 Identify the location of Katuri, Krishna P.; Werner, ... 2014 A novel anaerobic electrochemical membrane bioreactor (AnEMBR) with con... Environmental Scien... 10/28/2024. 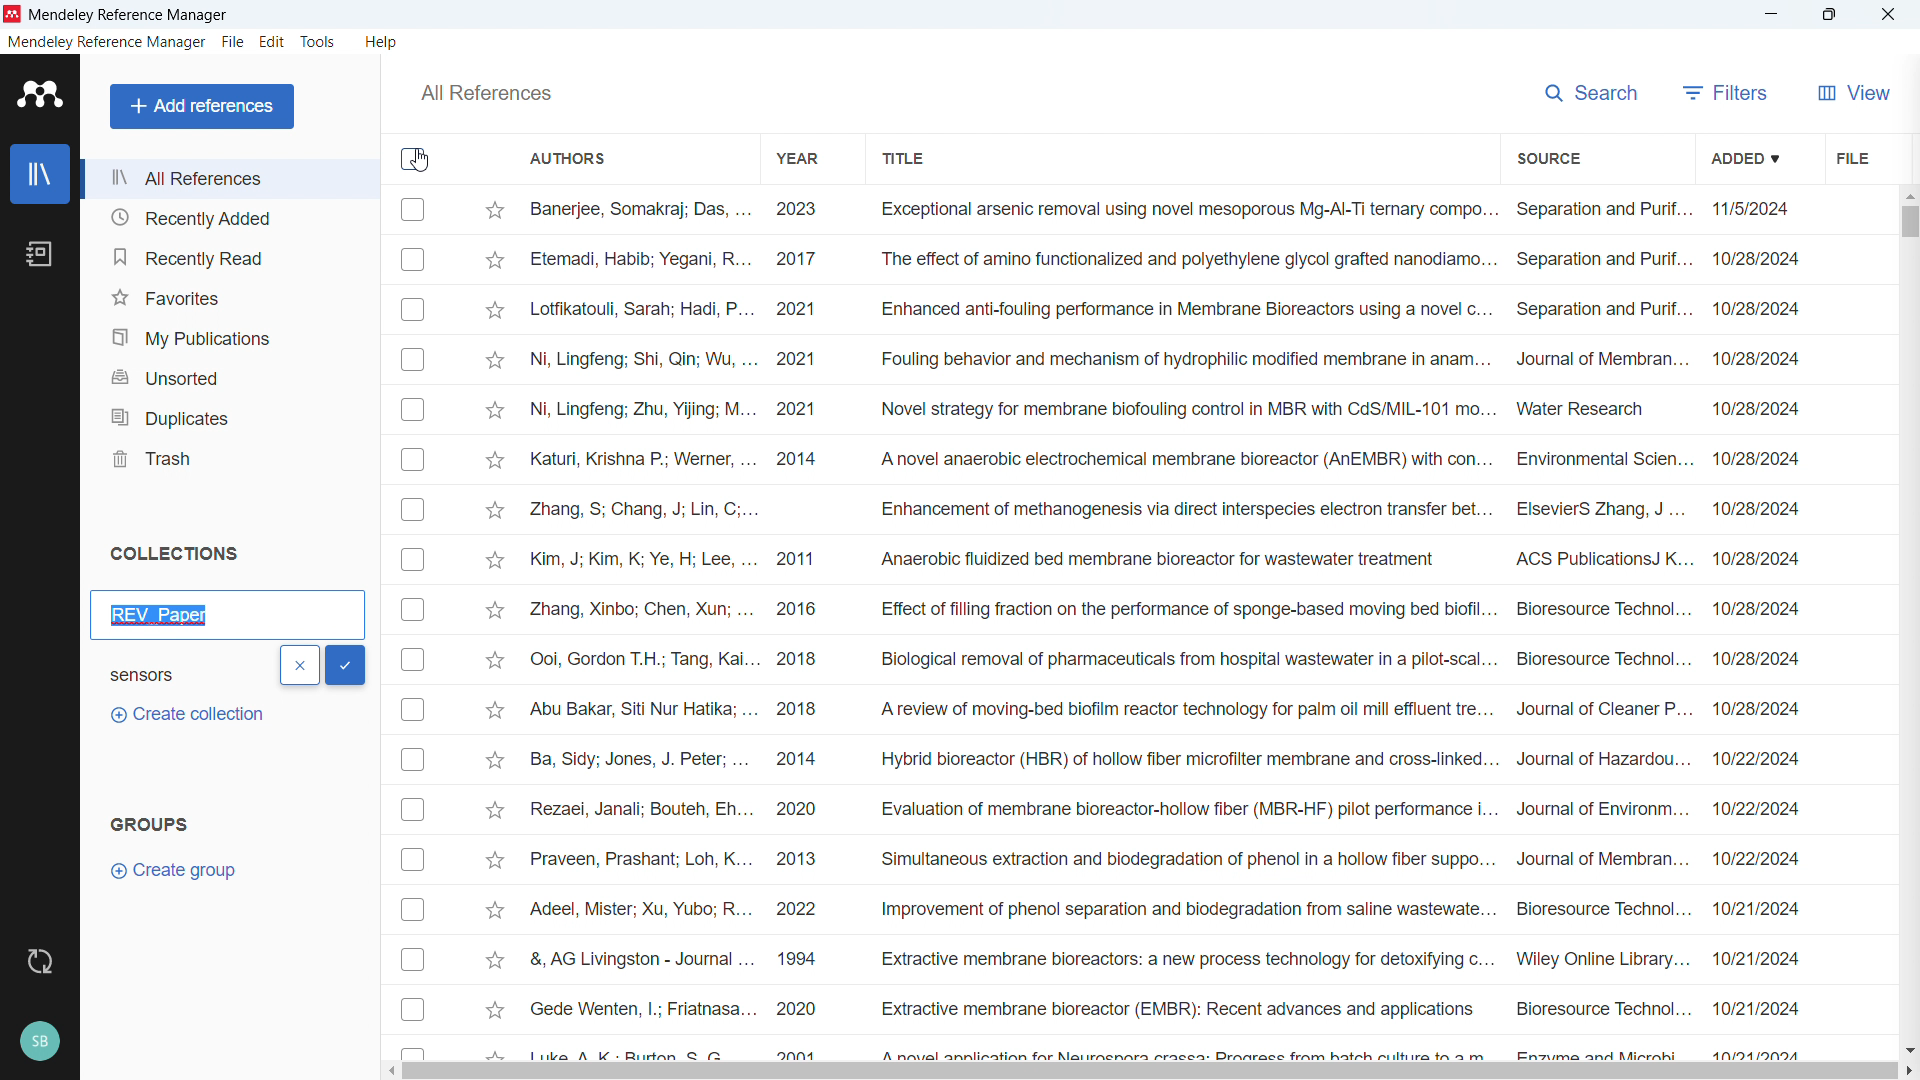
(1165, 460).